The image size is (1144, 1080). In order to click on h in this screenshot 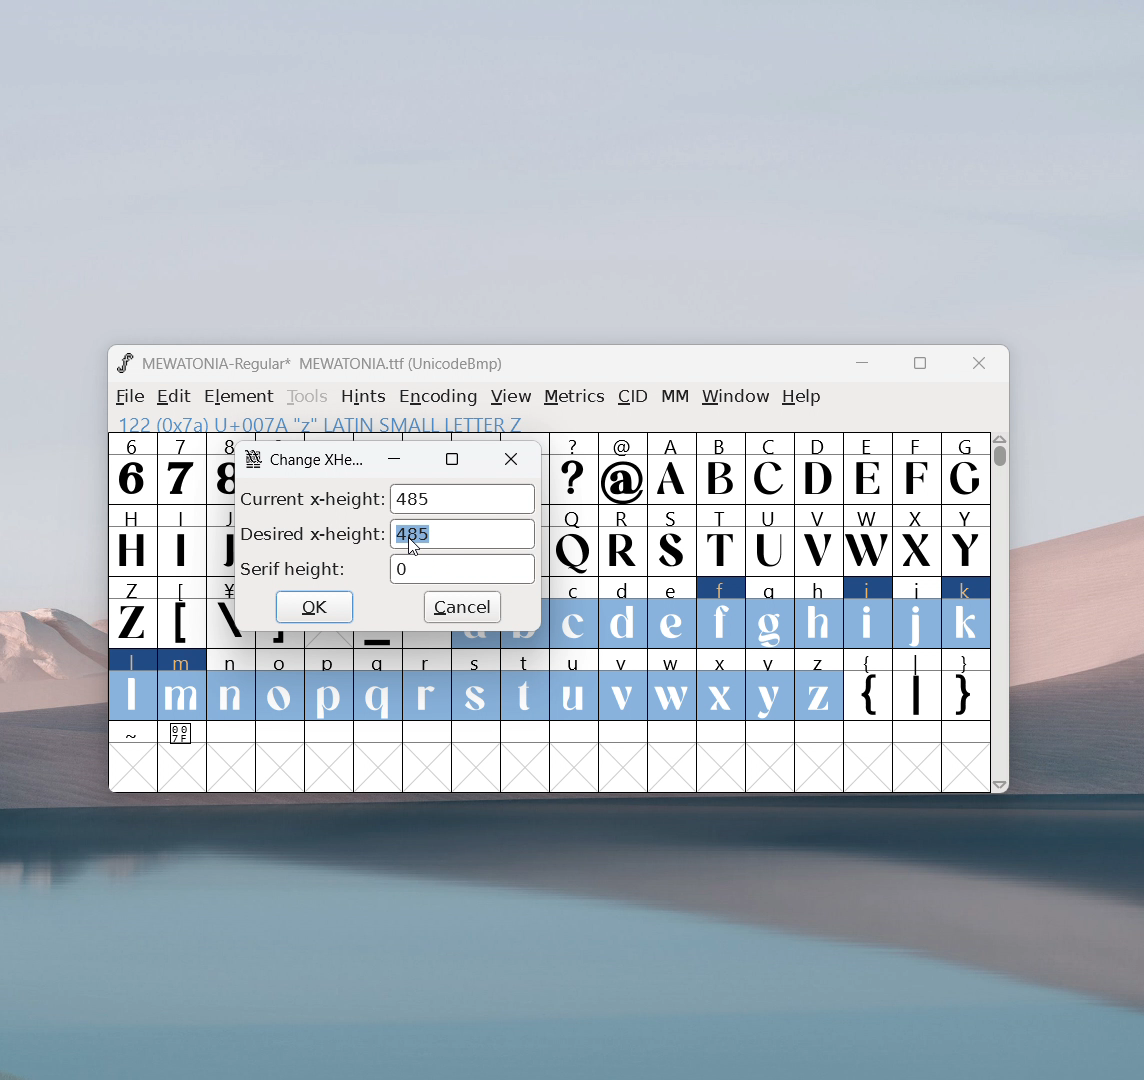, I will do `click(817, 610)`.